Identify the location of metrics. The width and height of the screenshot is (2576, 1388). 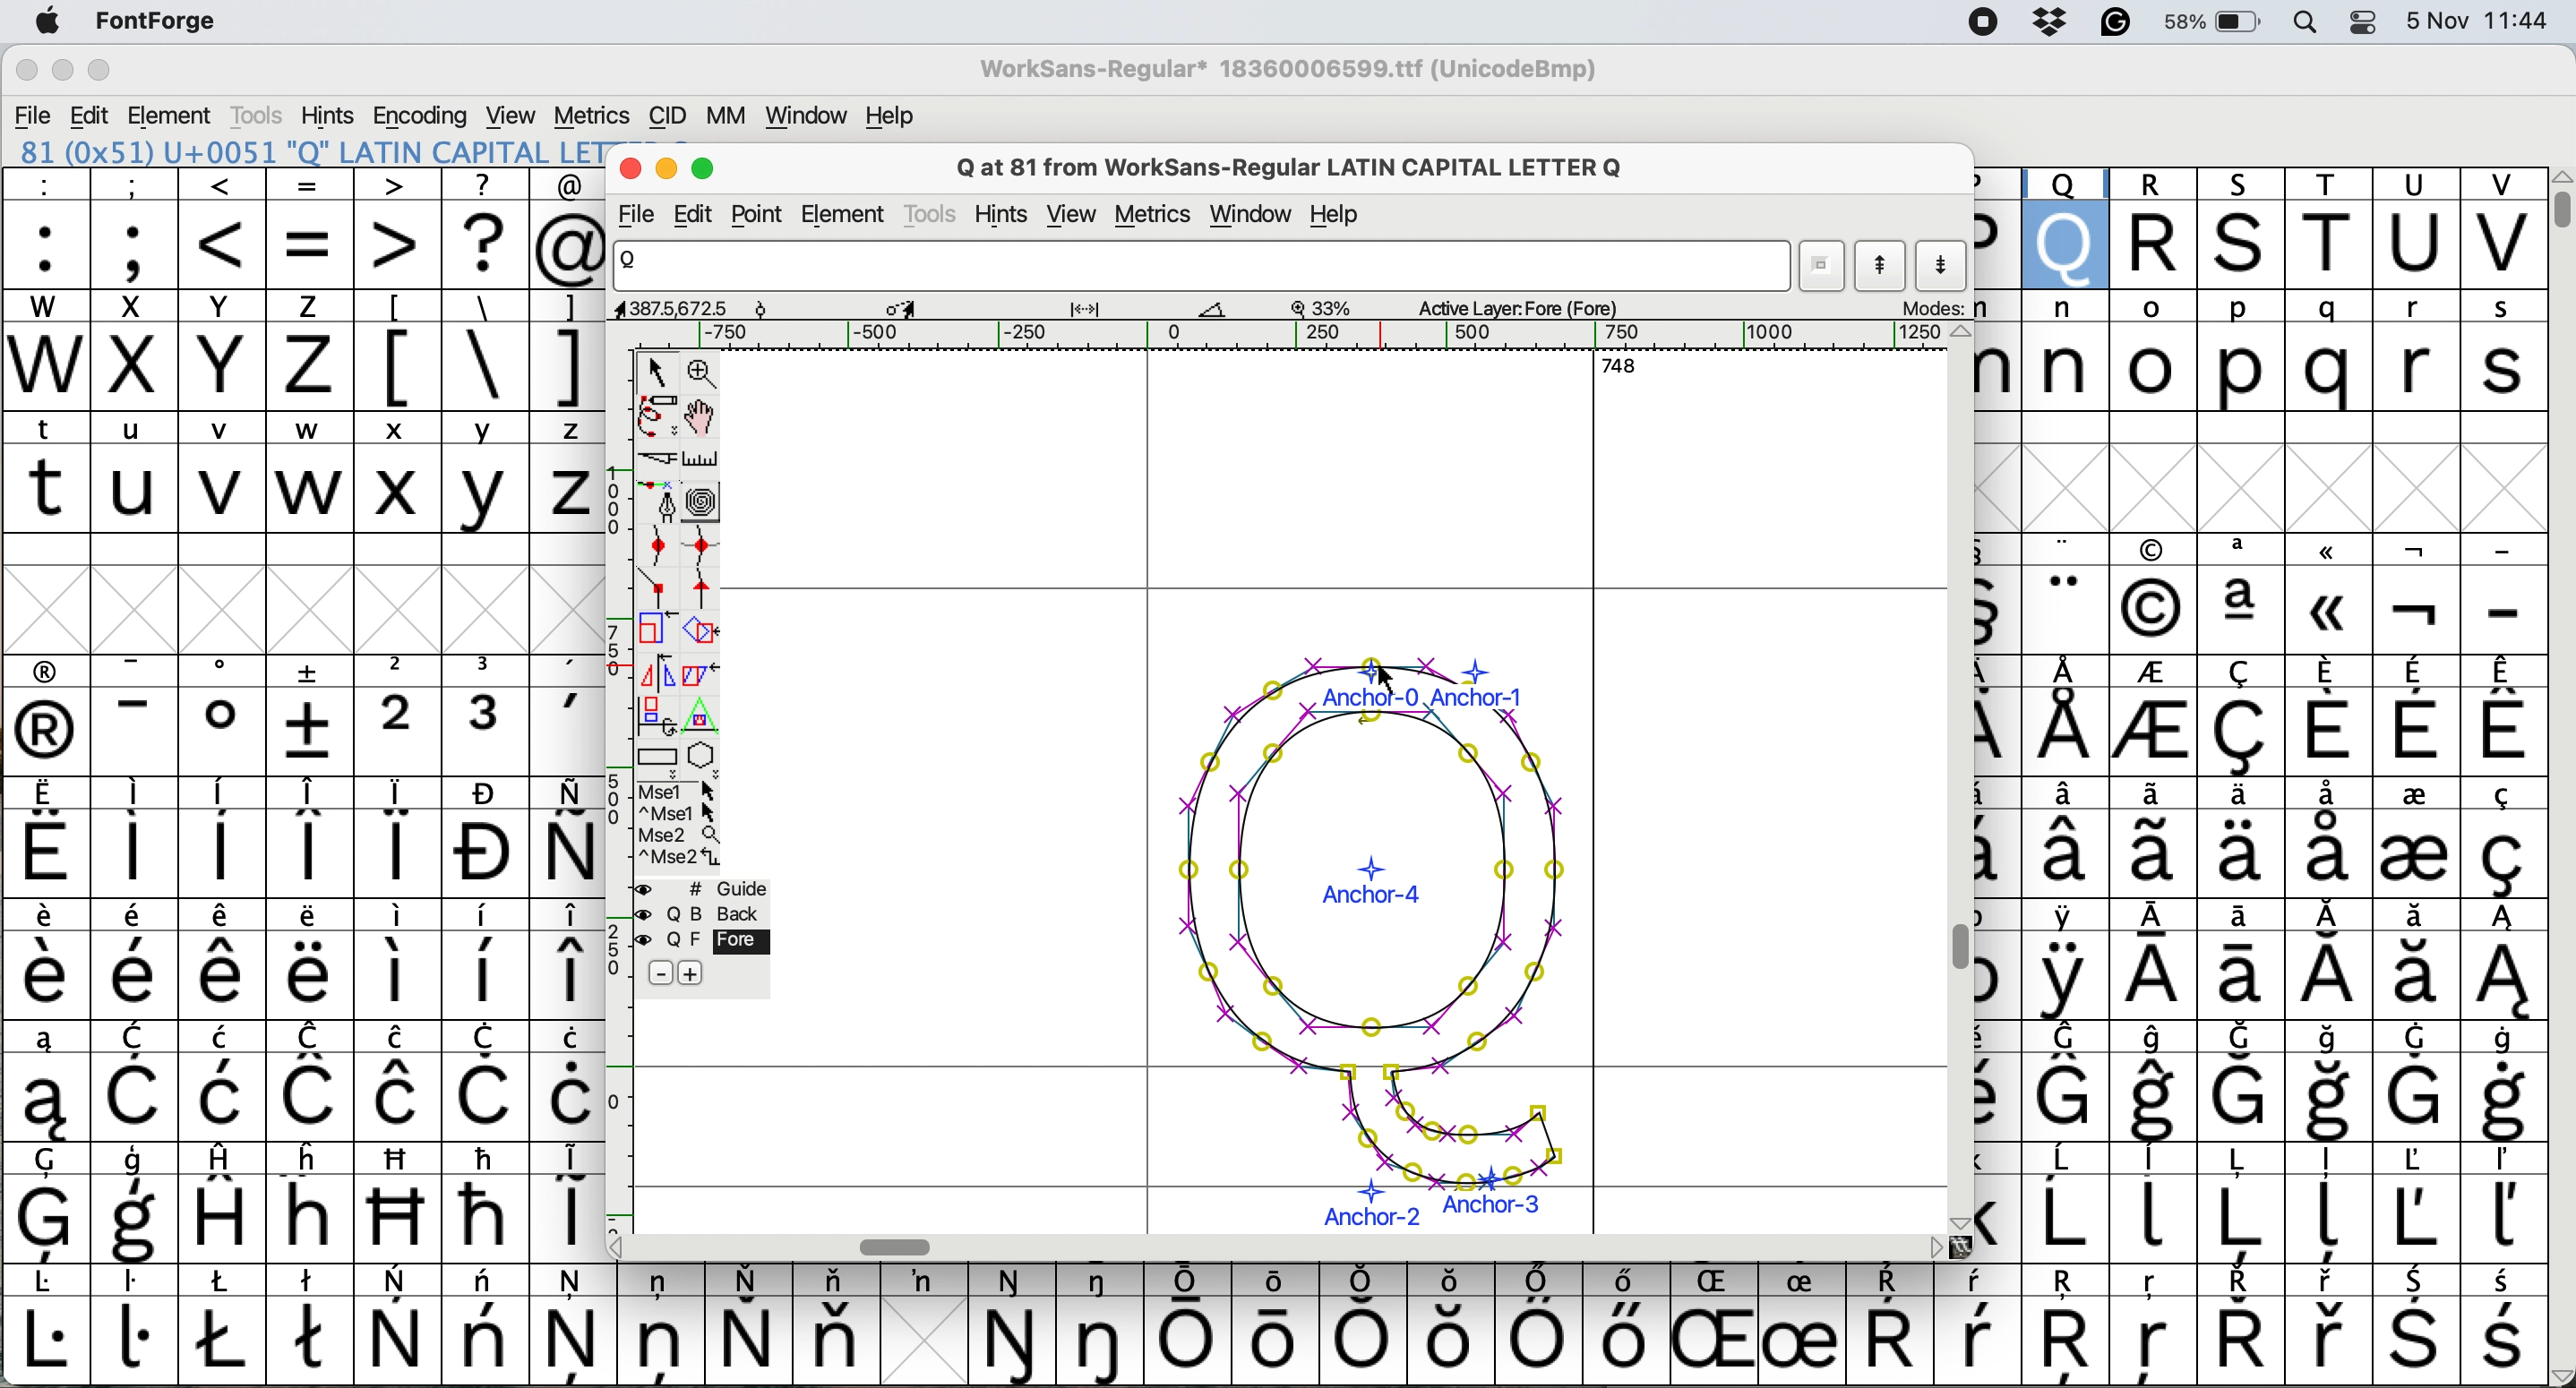
(1158, 217).